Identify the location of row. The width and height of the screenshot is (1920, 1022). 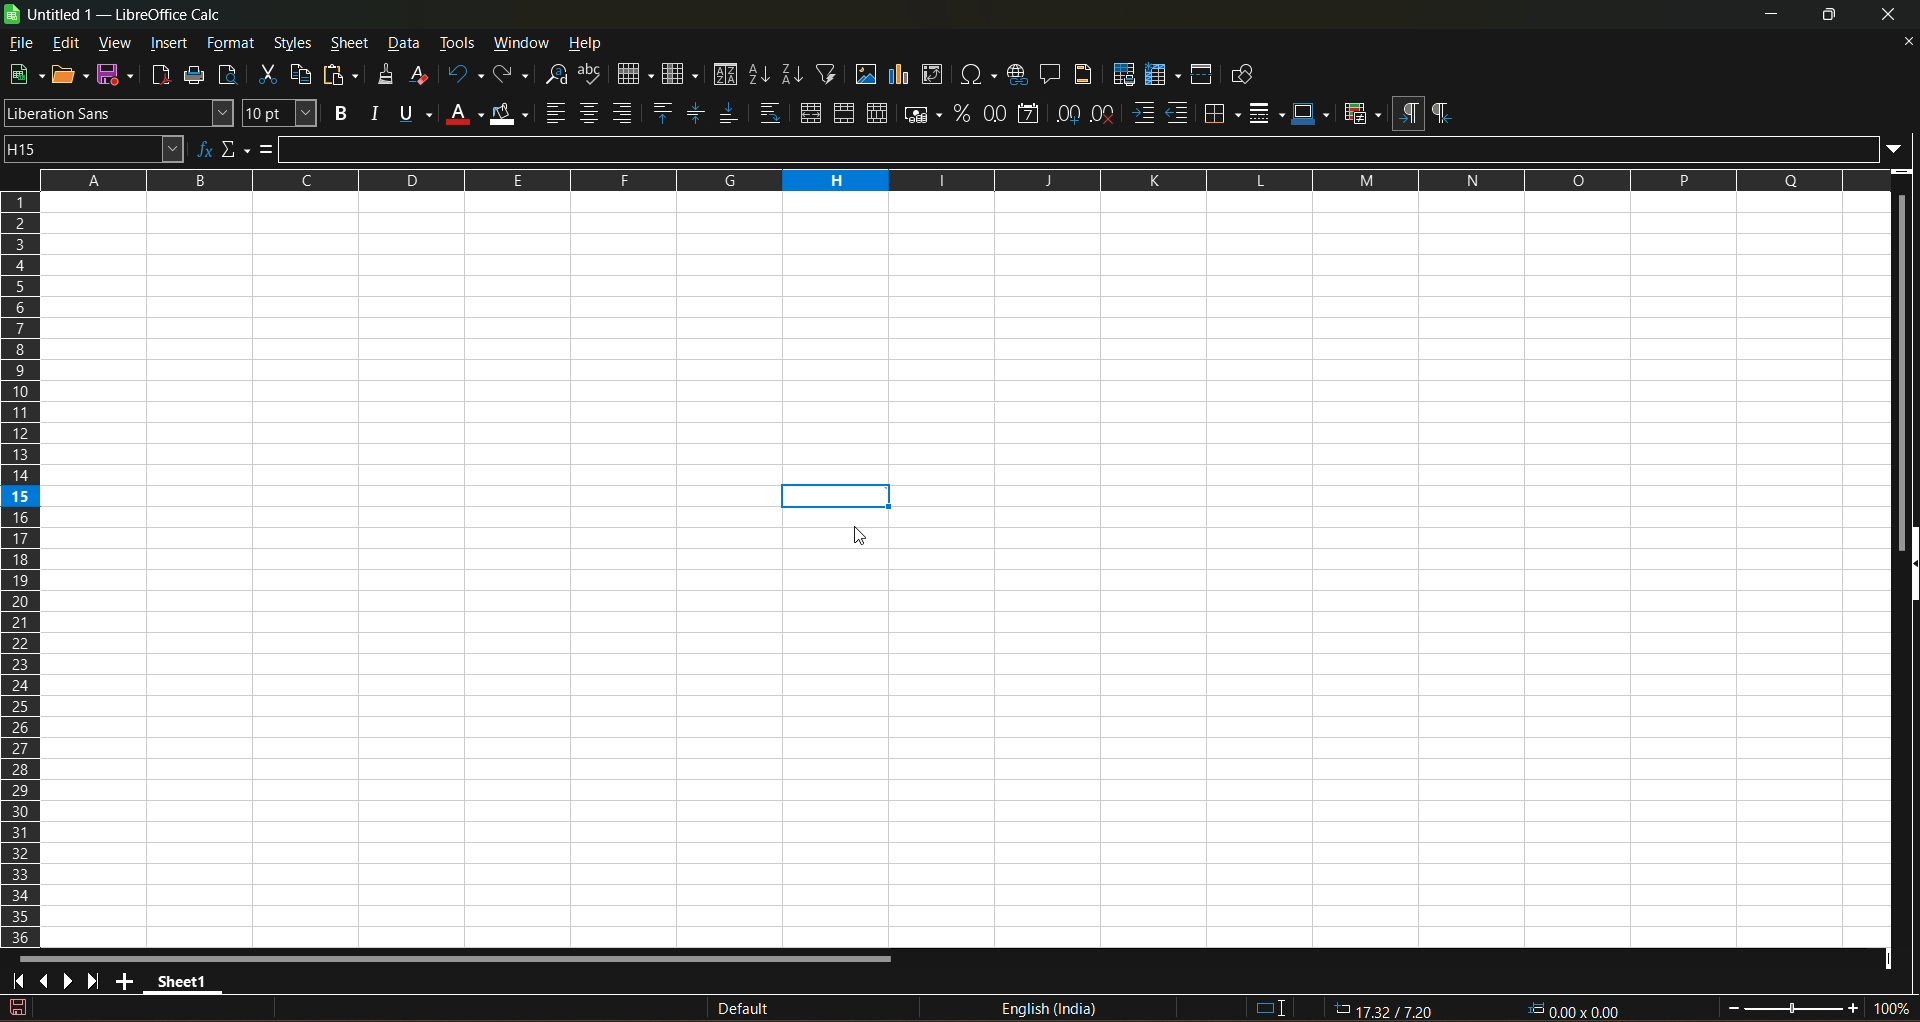
(636, 72).